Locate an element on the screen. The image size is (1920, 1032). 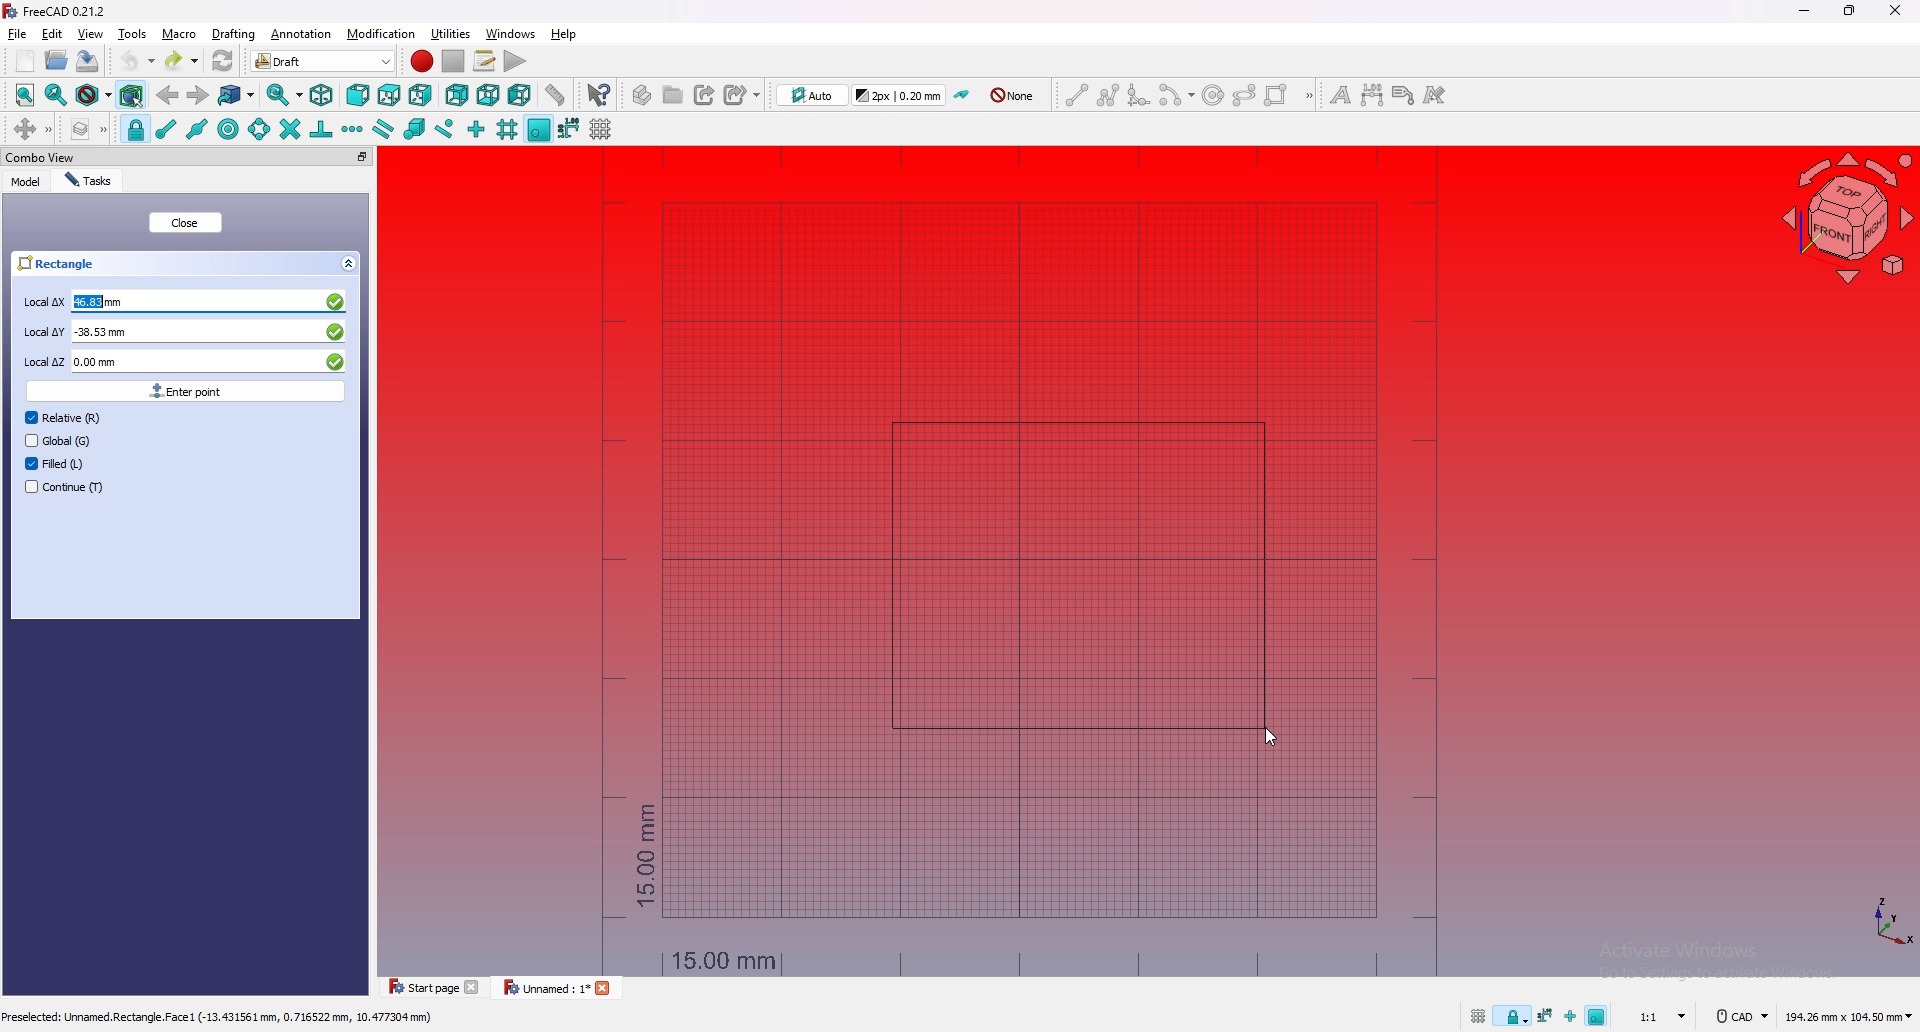
rectangle is located at coordinates (1082, 586).